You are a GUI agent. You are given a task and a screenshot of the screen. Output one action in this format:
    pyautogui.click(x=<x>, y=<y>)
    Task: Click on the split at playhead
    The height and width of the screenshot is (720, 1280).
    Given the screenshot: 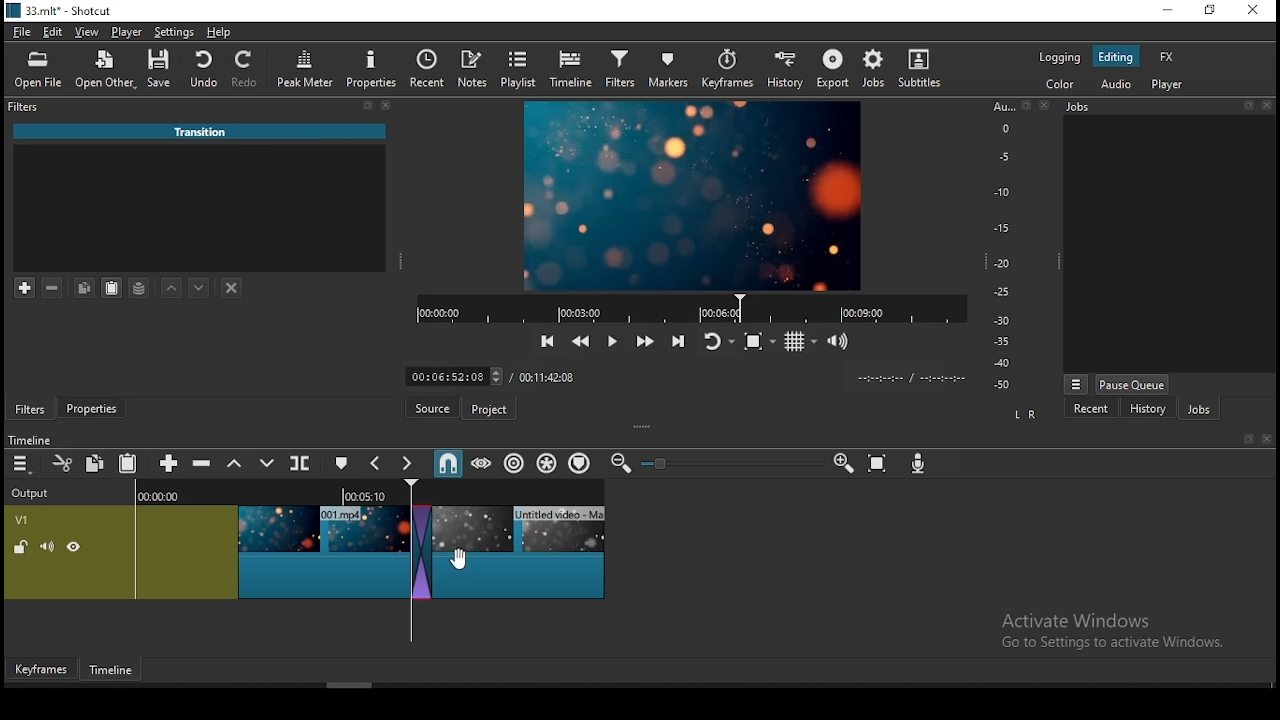 What is the action you would take?
    pyautogui.click(x=429, y=69)
    